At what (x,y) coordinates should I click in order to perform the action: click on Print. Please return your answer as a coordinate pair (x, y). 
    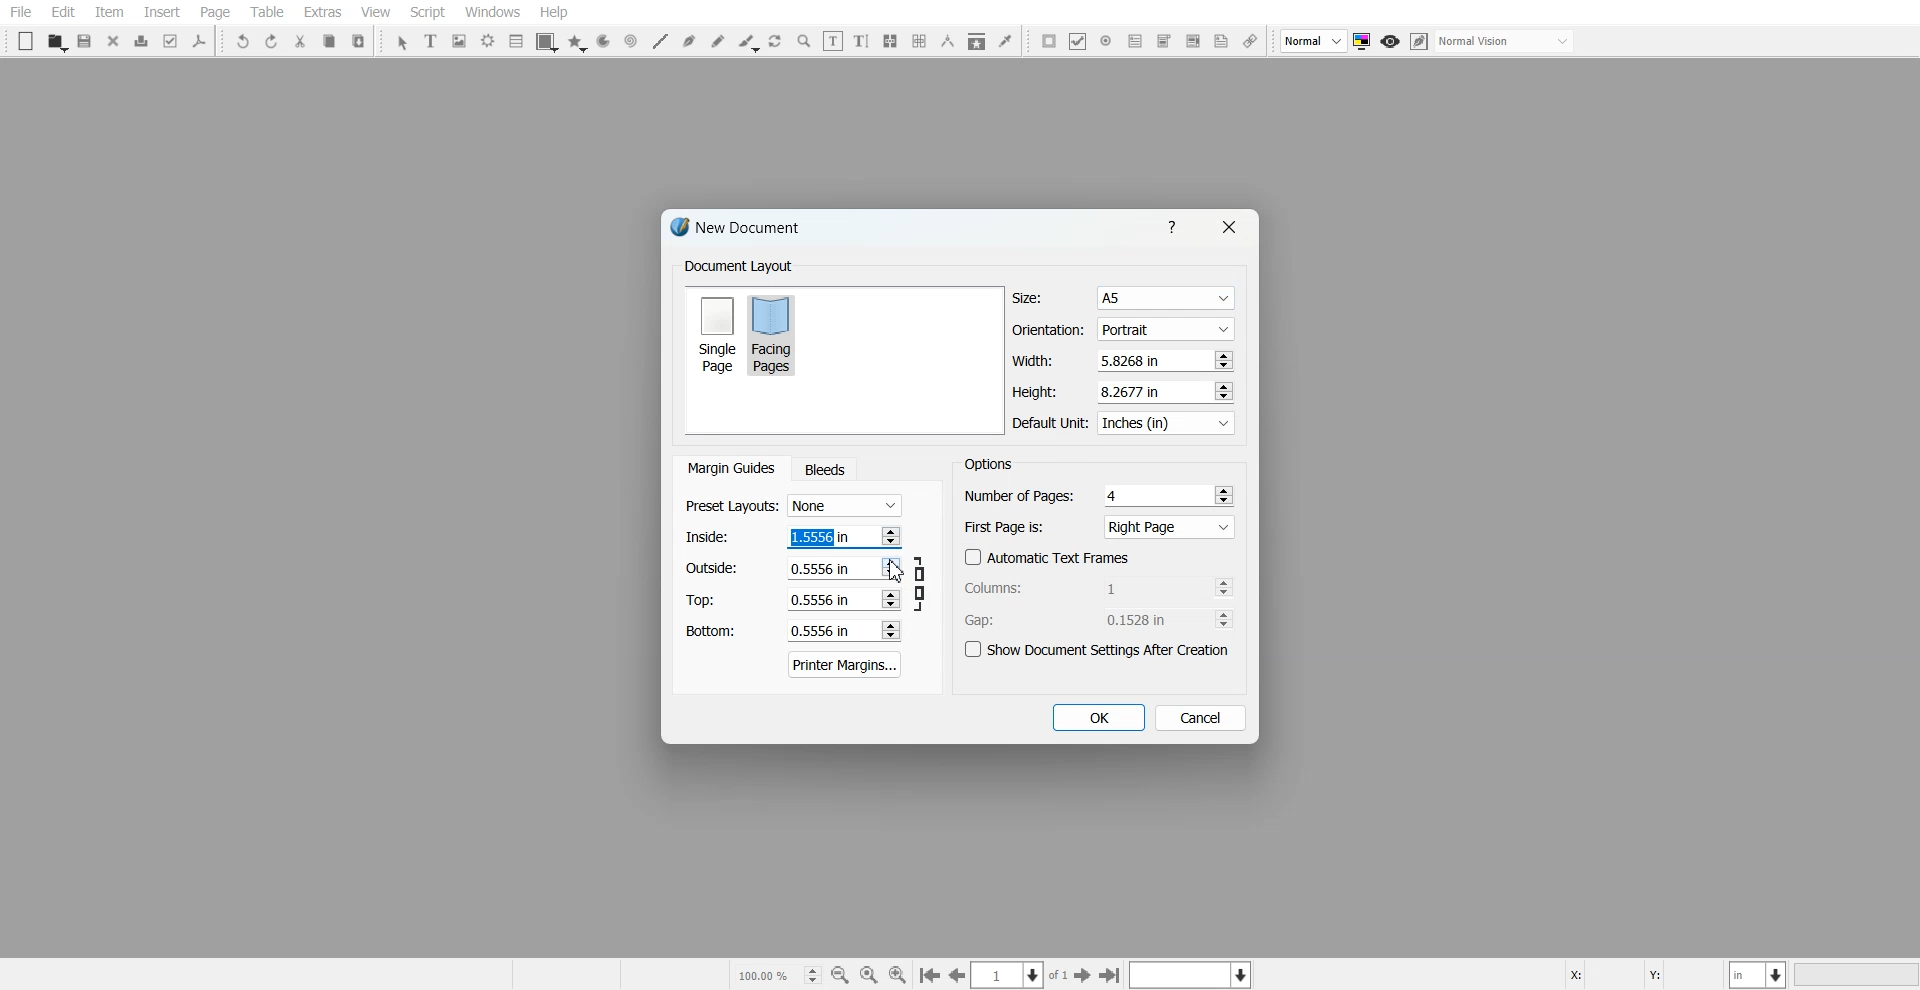
    Looking at the image, I should click on (142, 41).